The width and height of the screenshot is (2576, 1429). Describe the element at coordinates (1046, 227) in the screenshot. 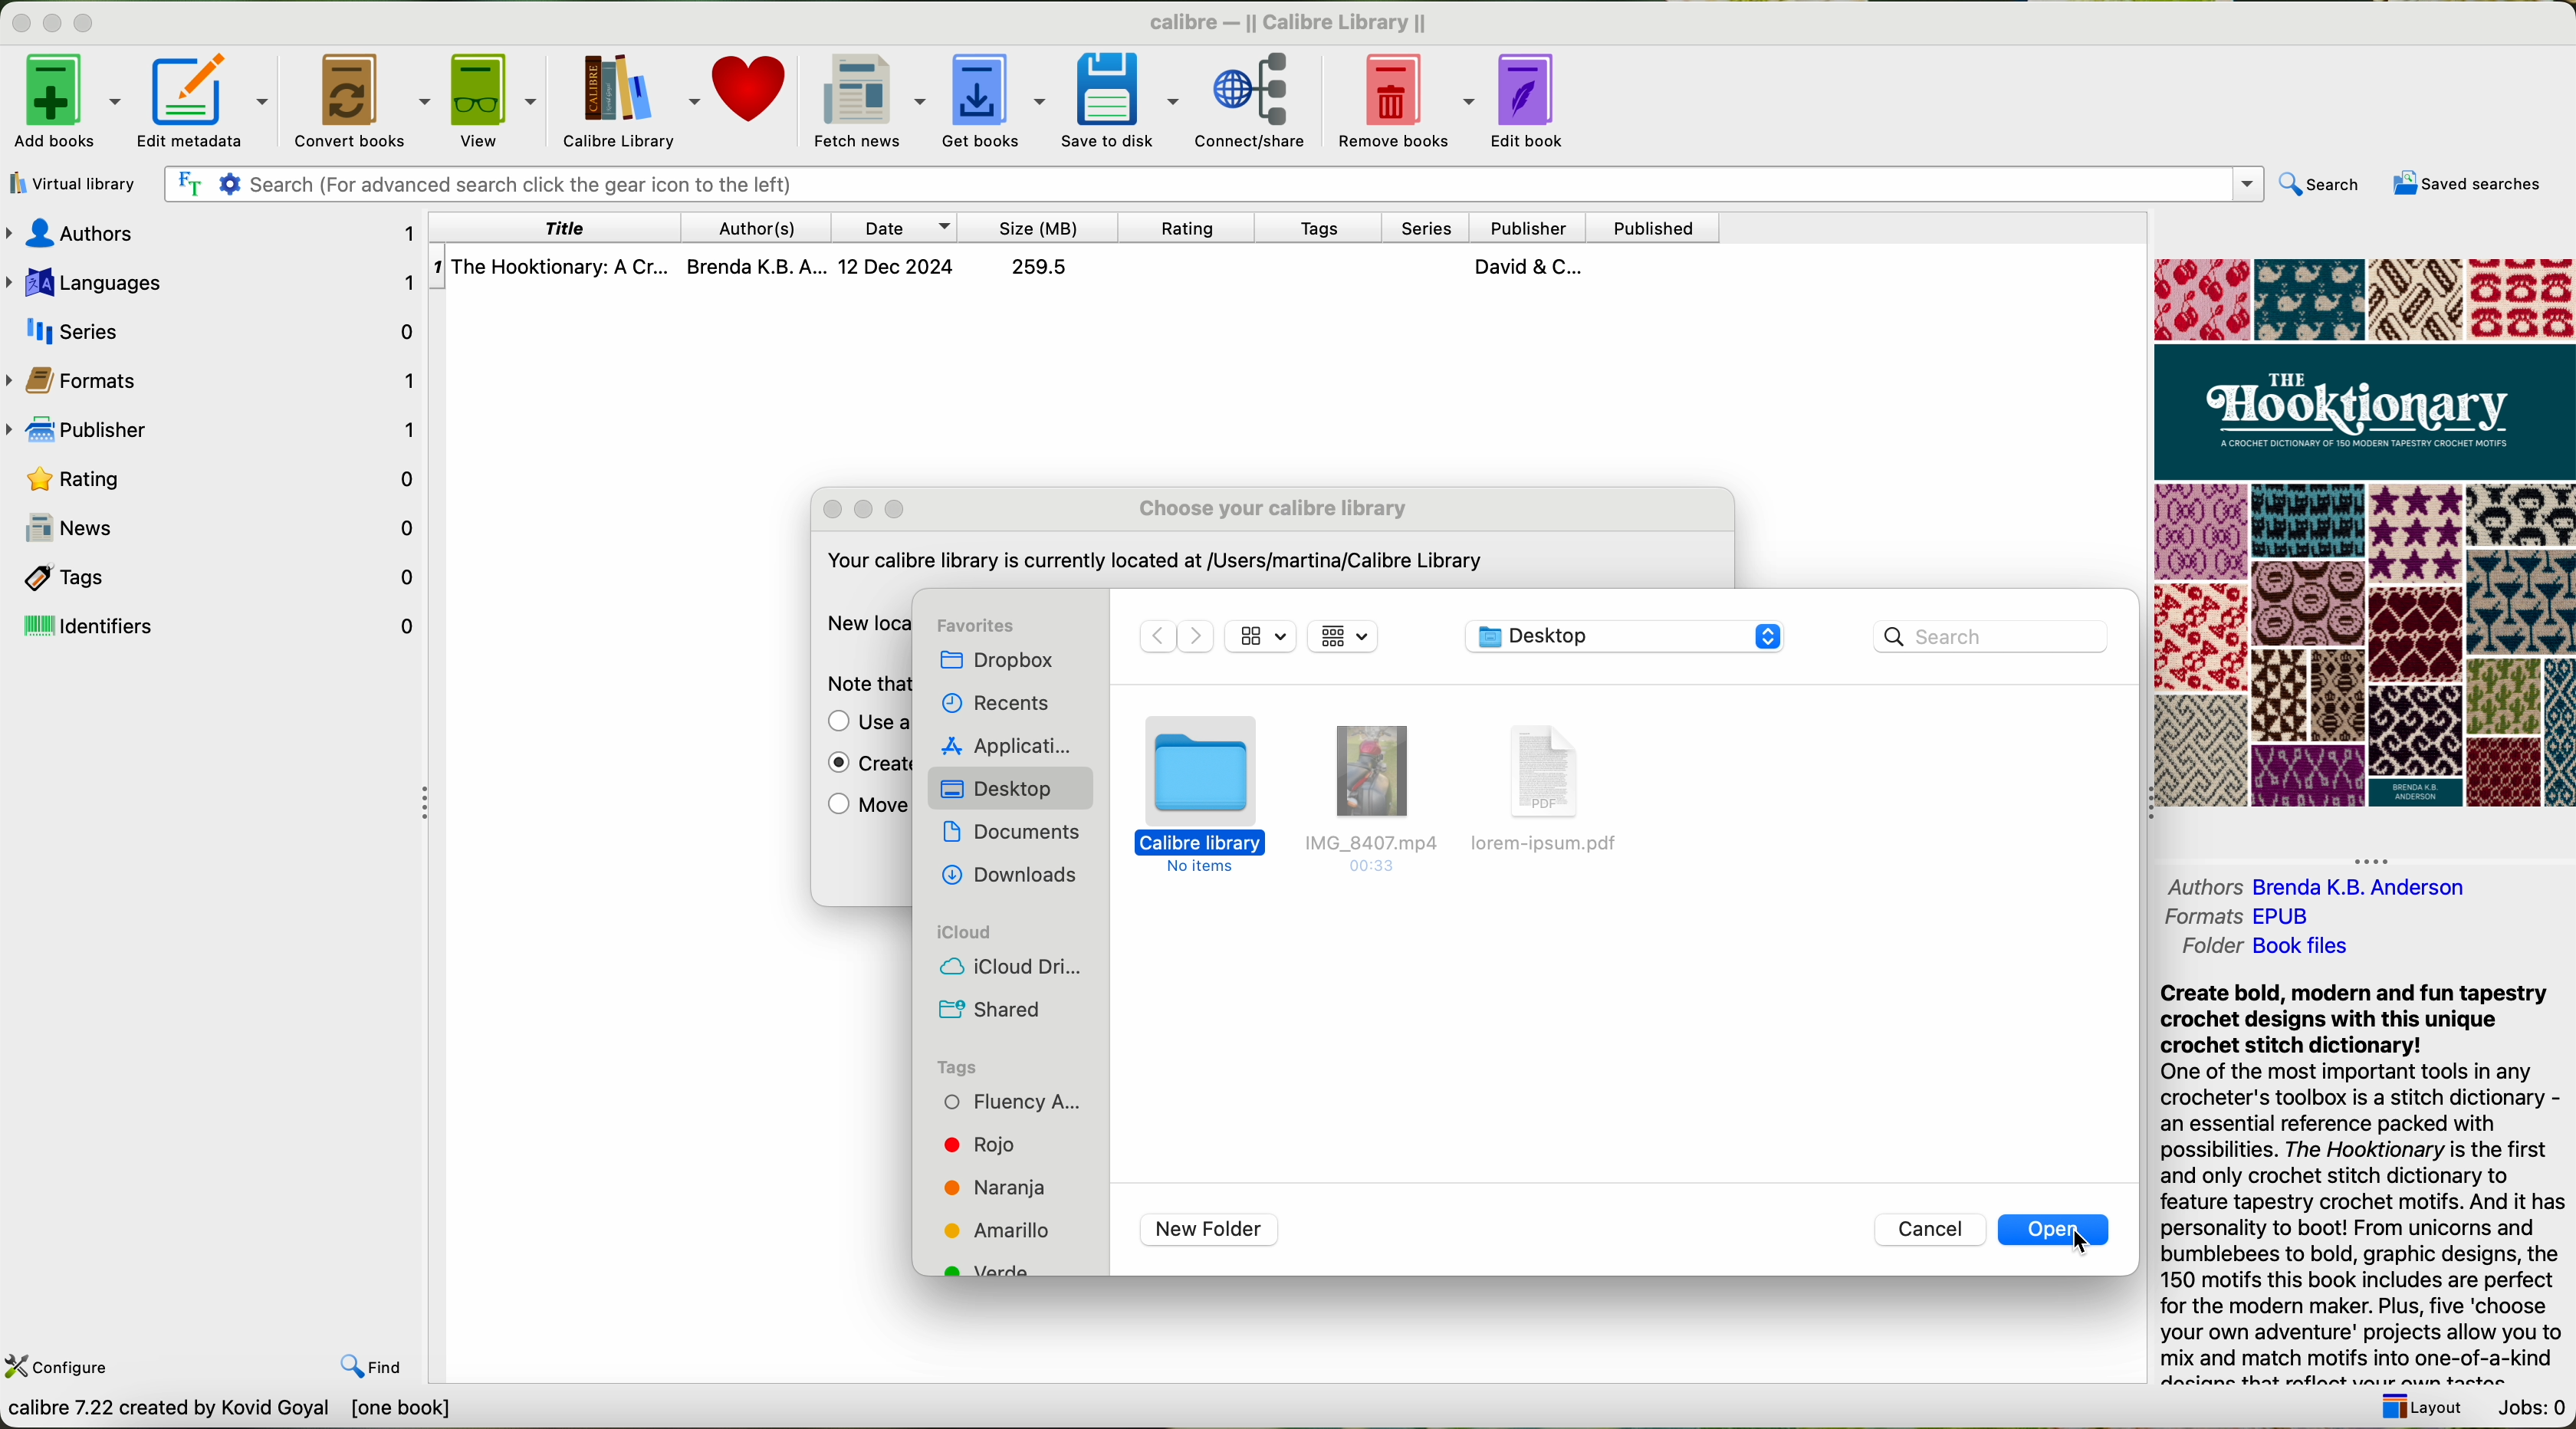

I see `size` at that location.